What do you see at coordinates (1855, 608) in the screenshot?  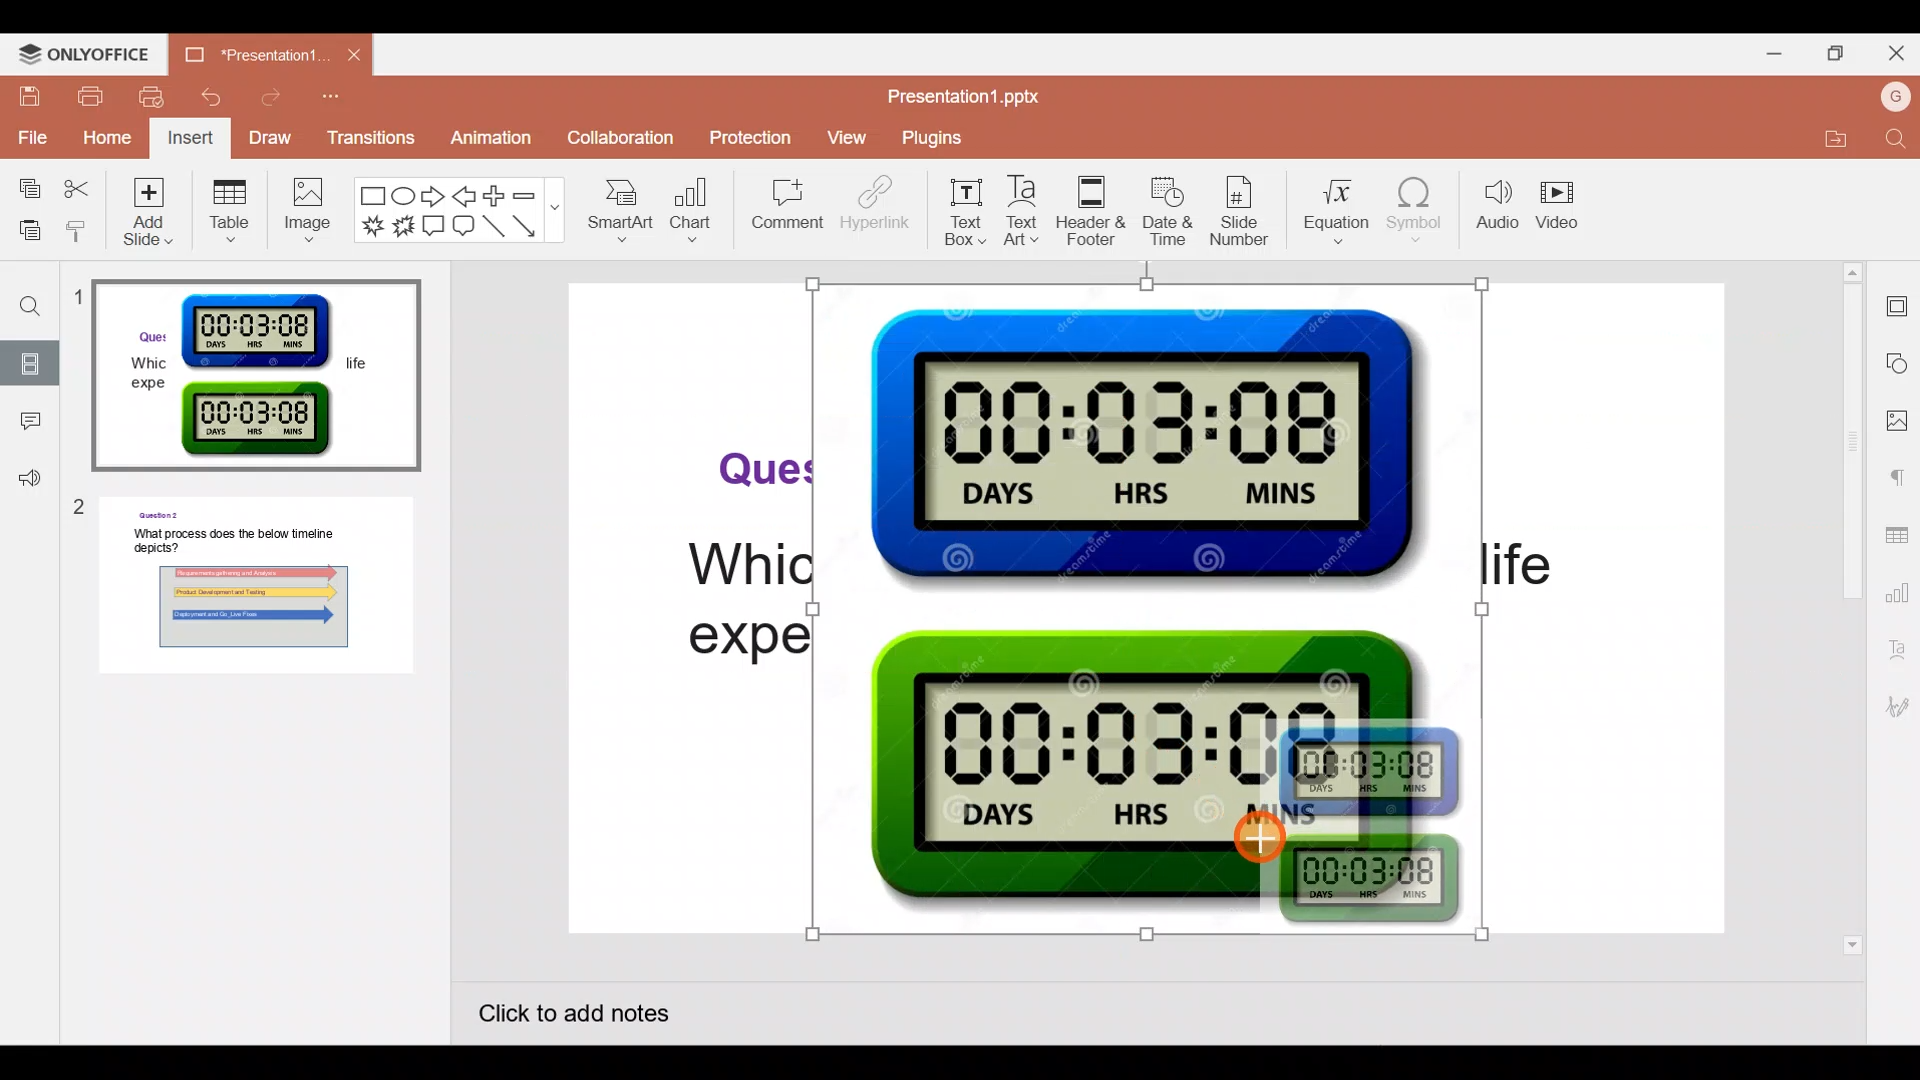 I see `Scroll bar` at bounding box center [1855, 608].